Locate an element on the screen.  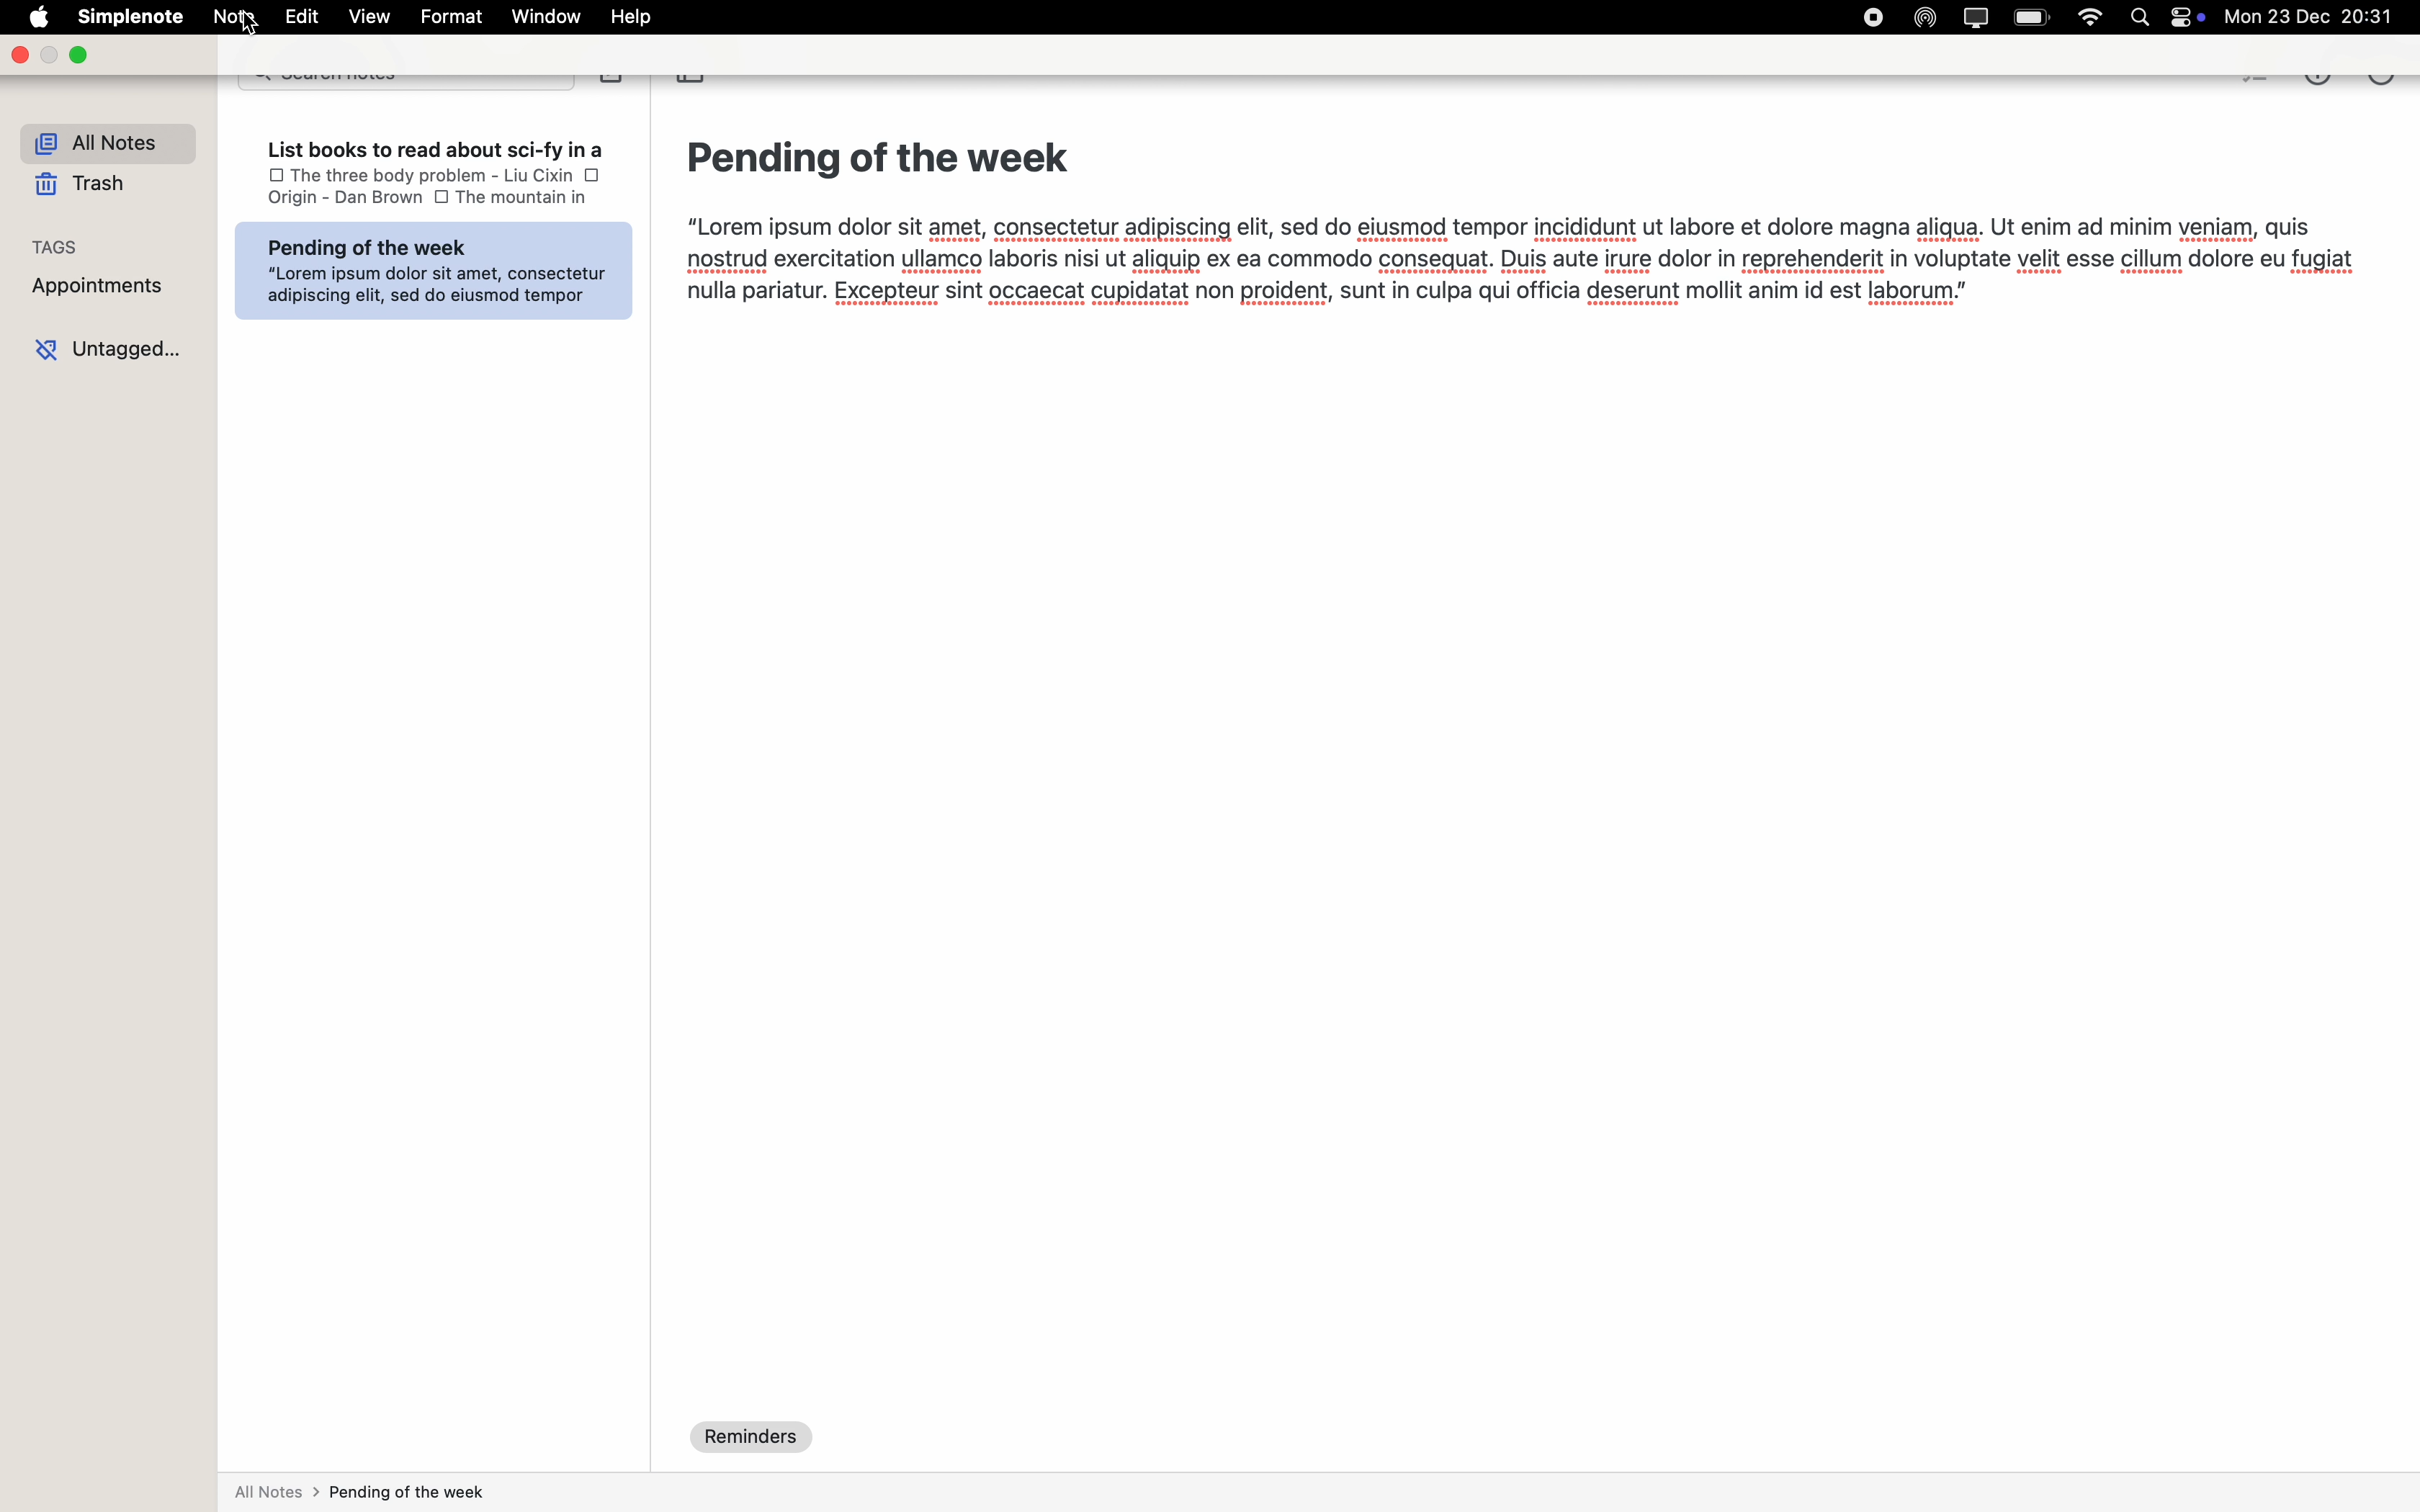
more options is located at coordinates (2381, 84).